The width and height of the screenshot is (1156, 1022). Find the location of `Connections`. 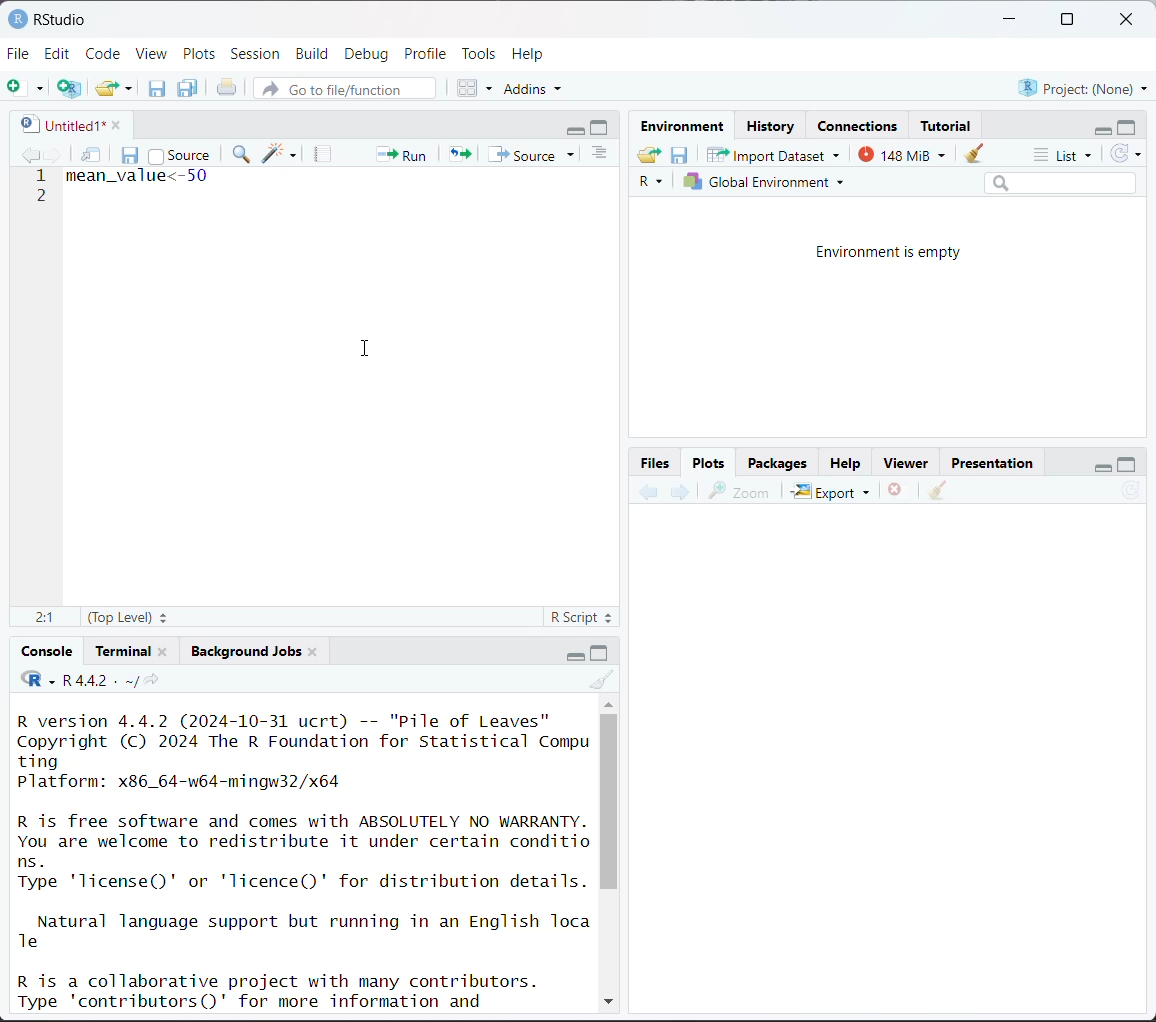

Connections is located at coordinates (860, 126).